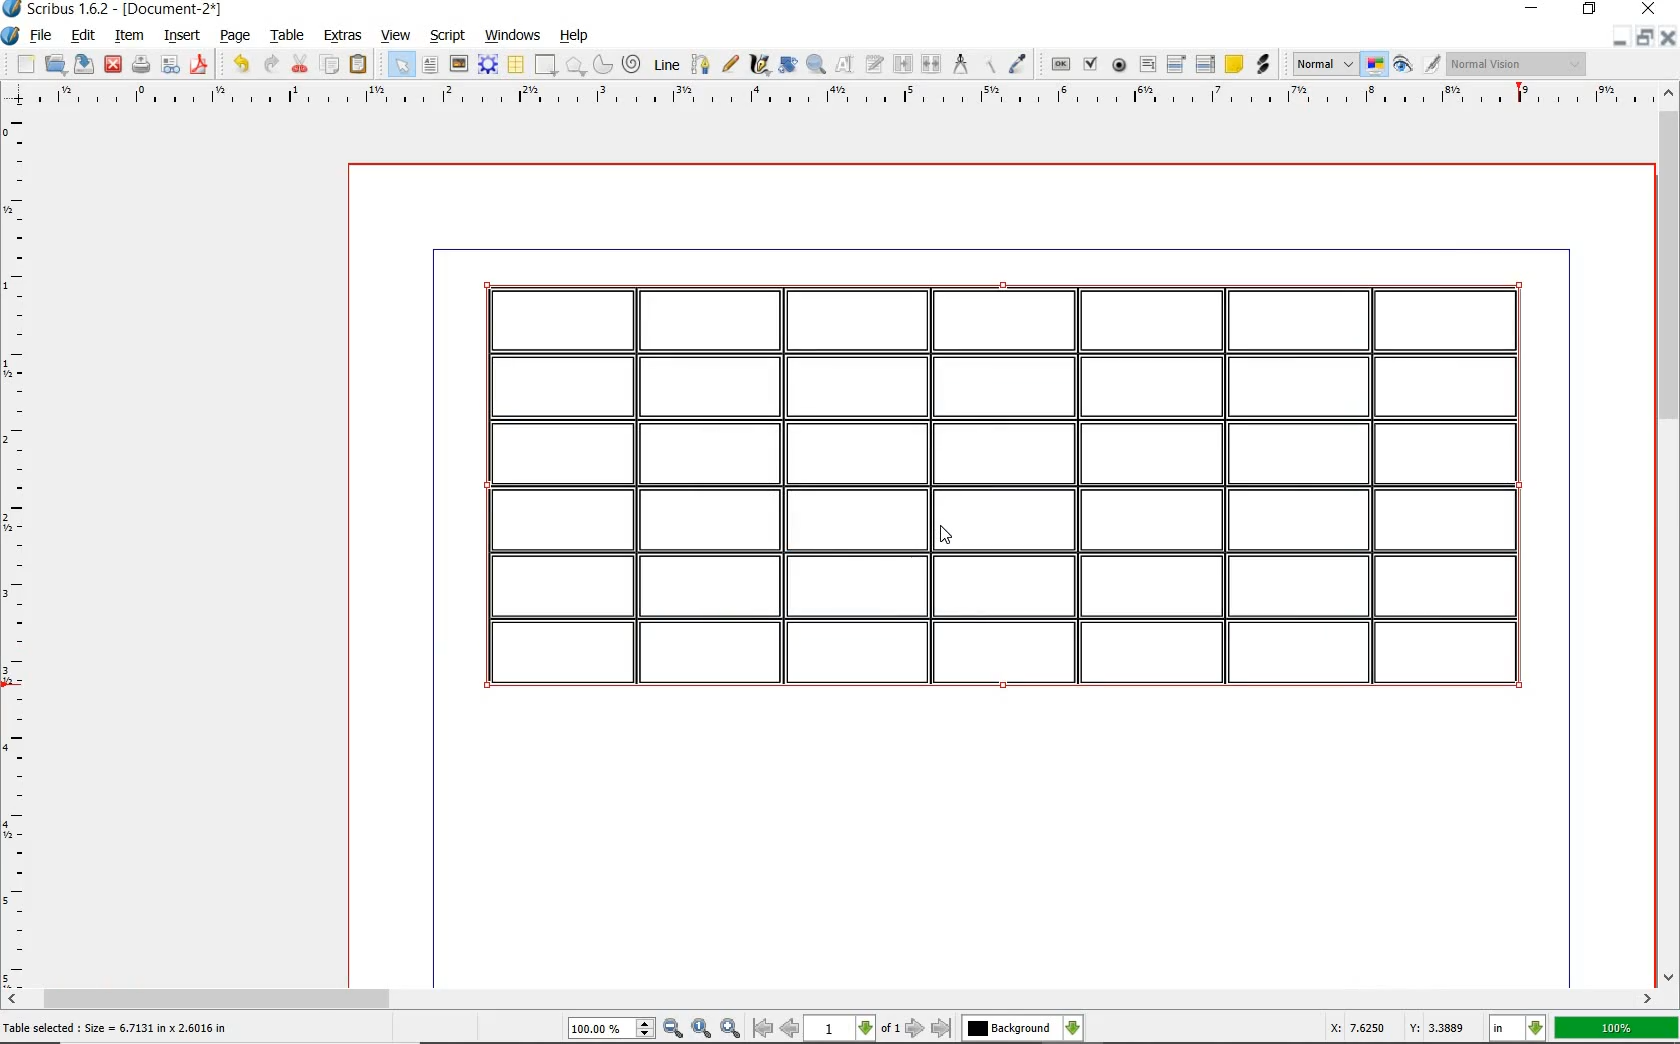 The height and width of the screenshot is (1044, 1680). I want to click on image frame, so click(457, 65).